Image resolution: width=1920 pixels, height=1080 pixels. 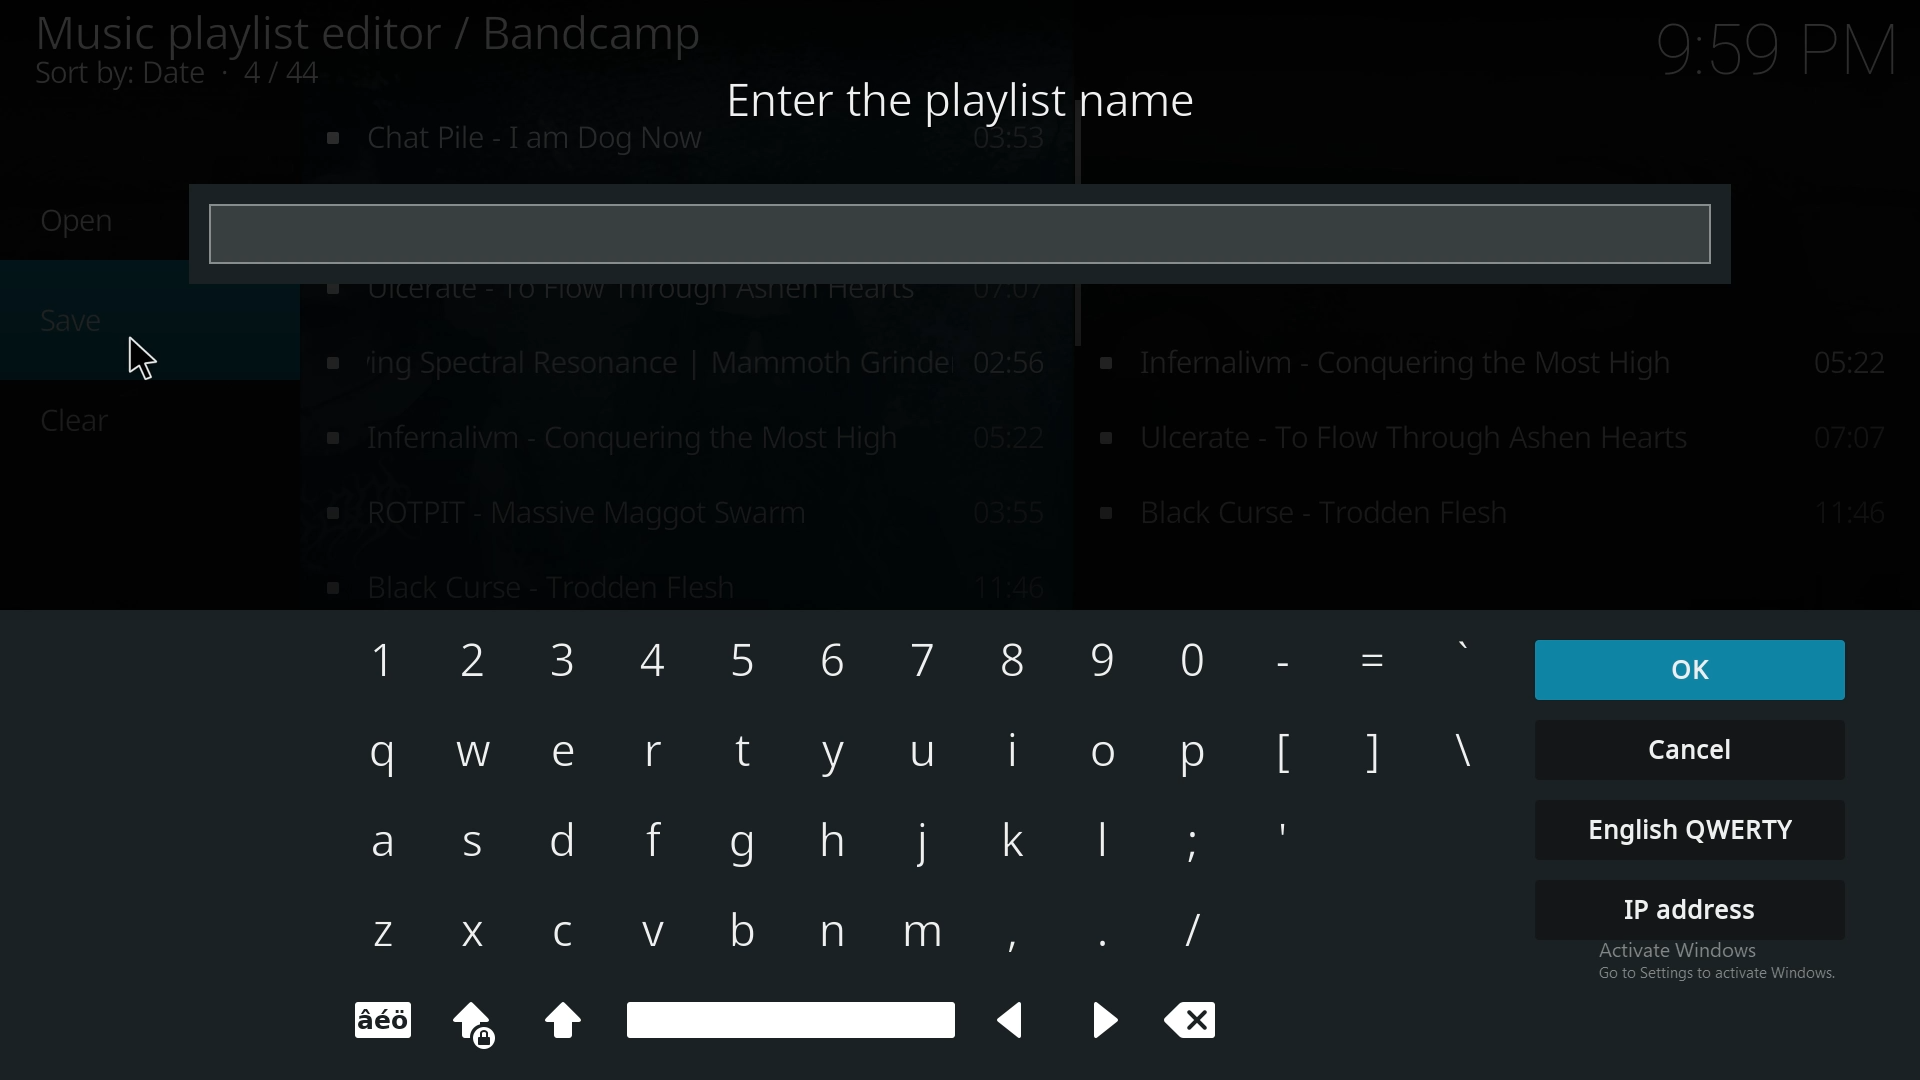 I want to click on english qwerty, so click(x=1693, y=830).